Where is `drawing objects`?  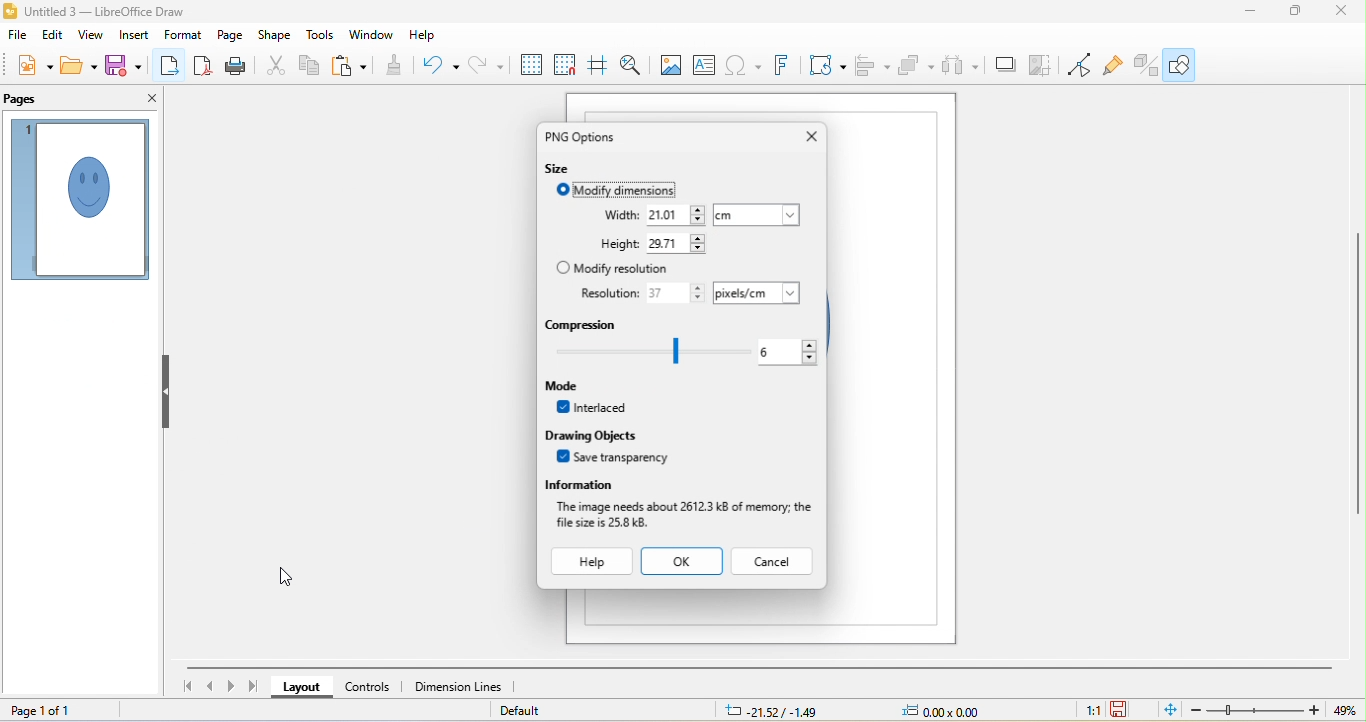 drawing objects is located at coordinates (594, 435).